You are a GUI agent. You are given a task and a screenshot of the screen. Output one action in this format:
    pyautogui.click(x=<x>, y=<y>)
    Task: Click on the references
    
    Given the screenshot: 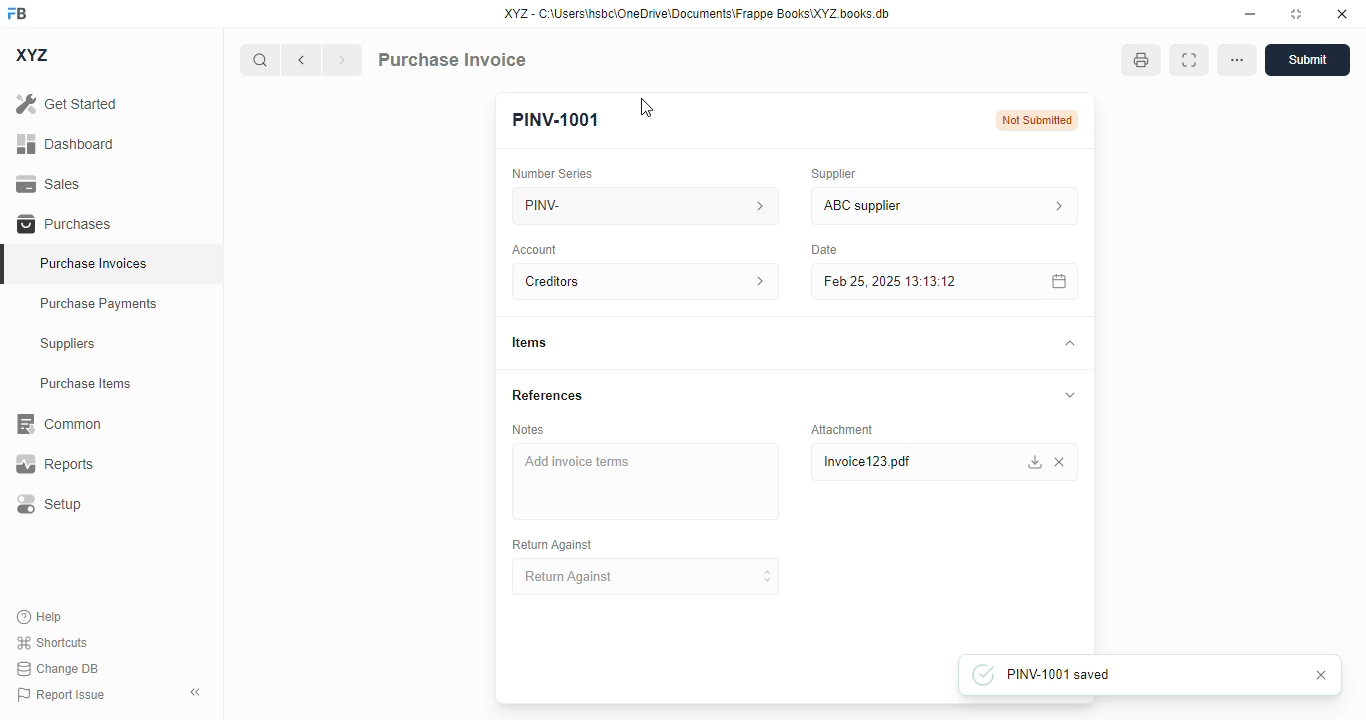 What is the action you would take?
    pyautogui.click(x=548, y=395)
    